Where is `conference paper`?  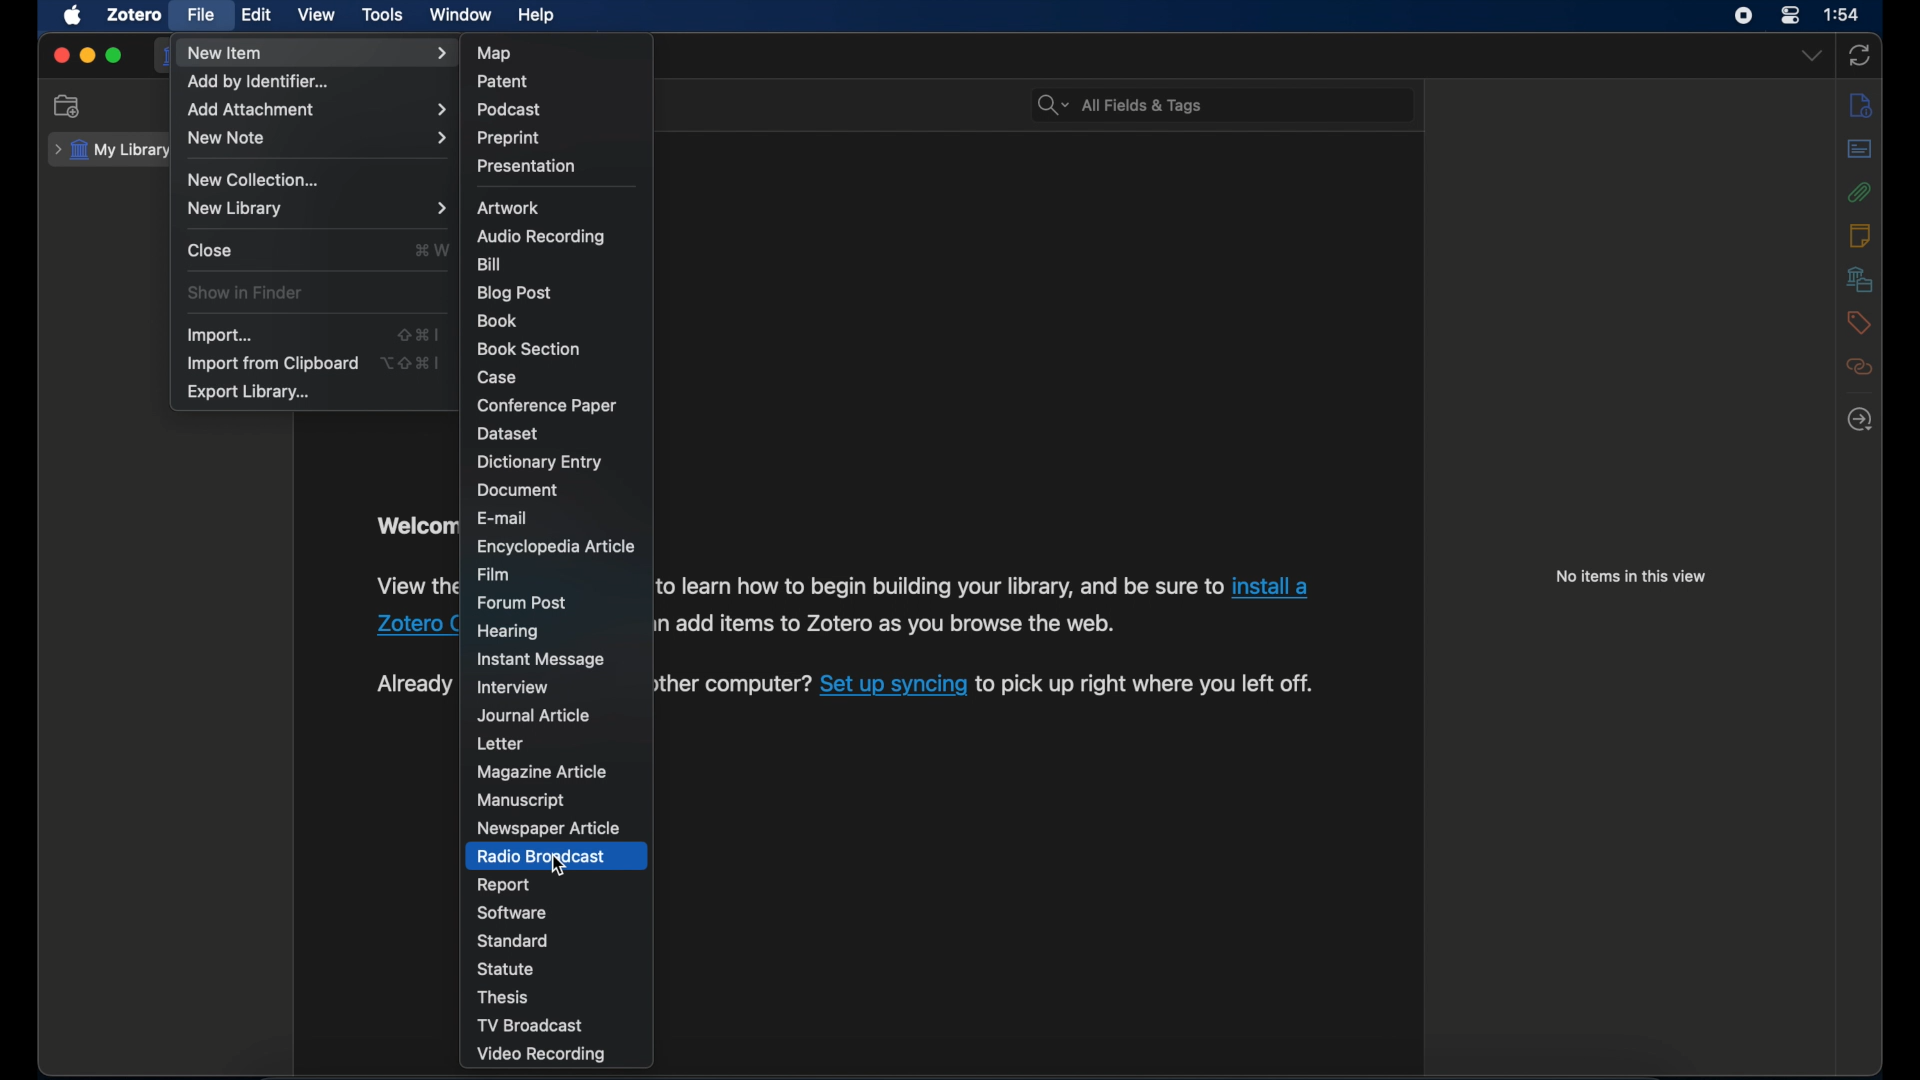 conference paper is located at coordinates (546, 405).